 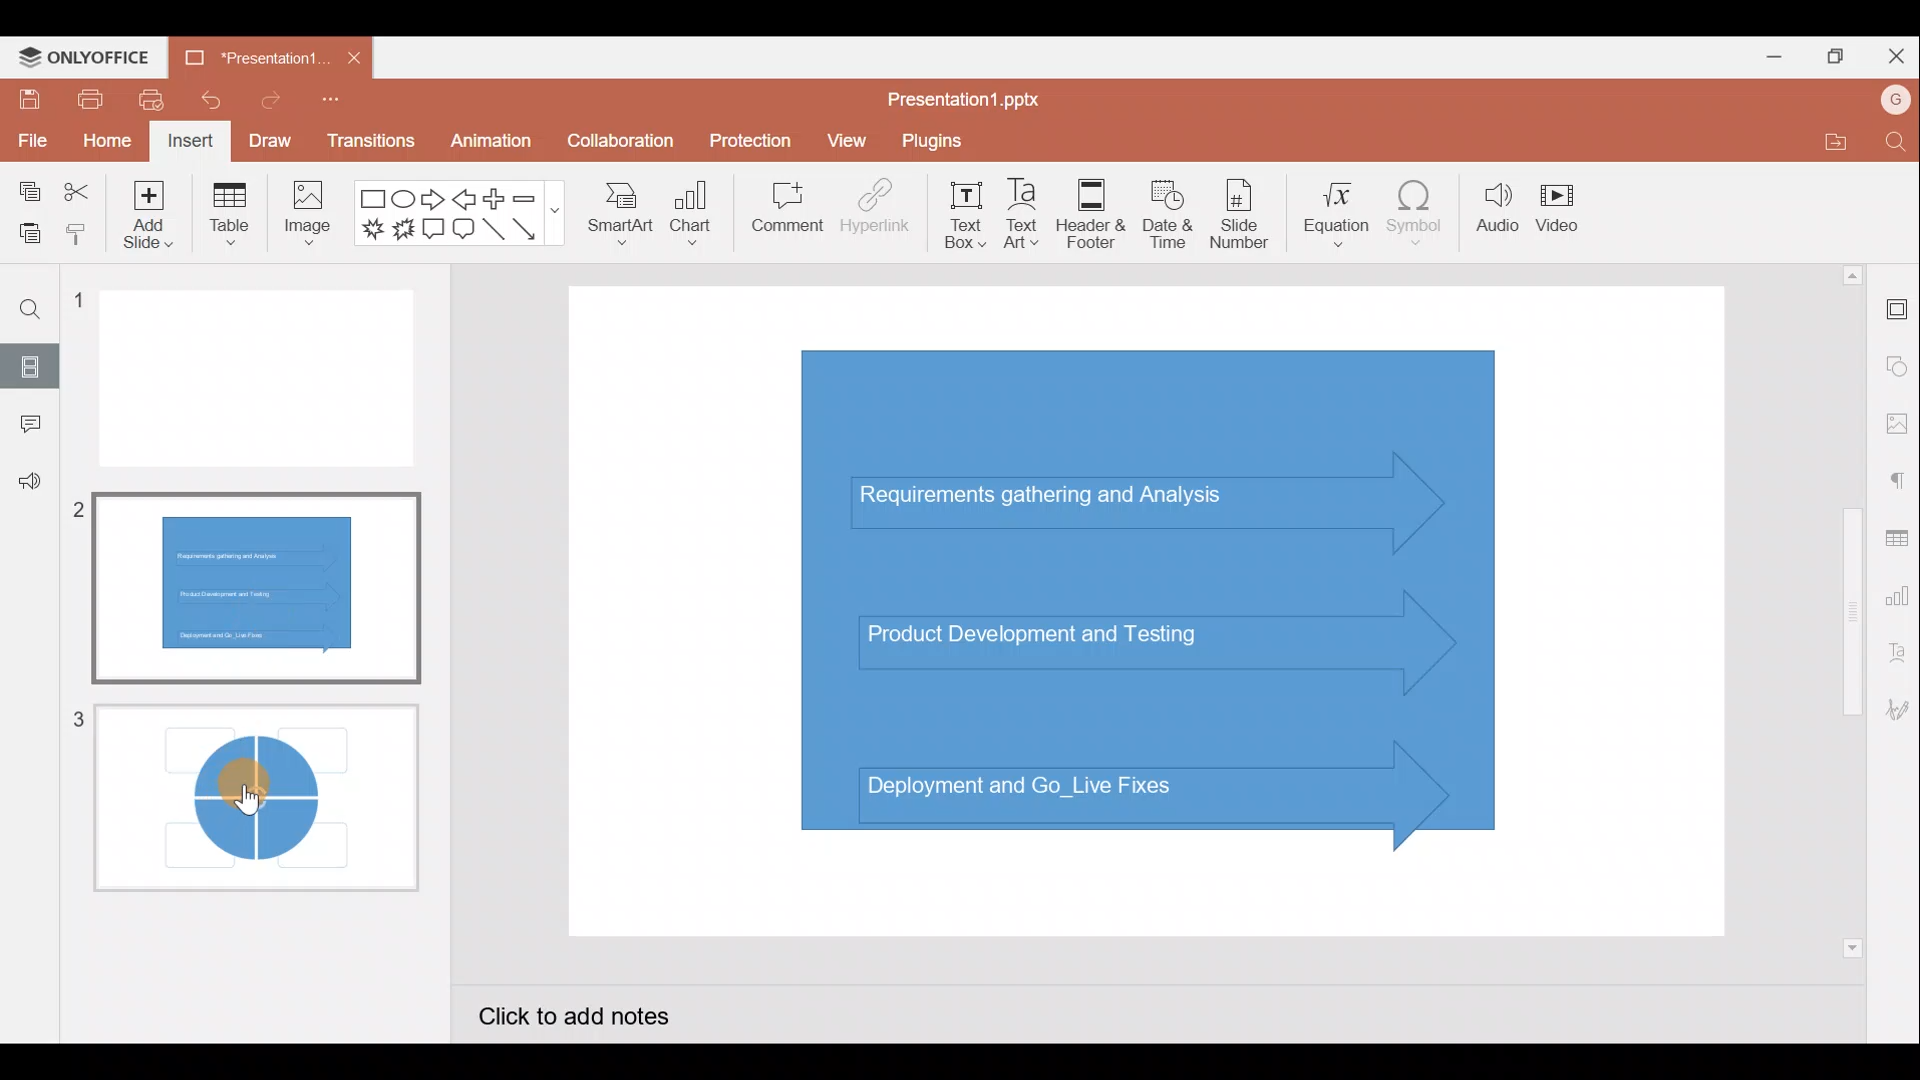 I want to click on Table settings, so click(x=1898, y=538).